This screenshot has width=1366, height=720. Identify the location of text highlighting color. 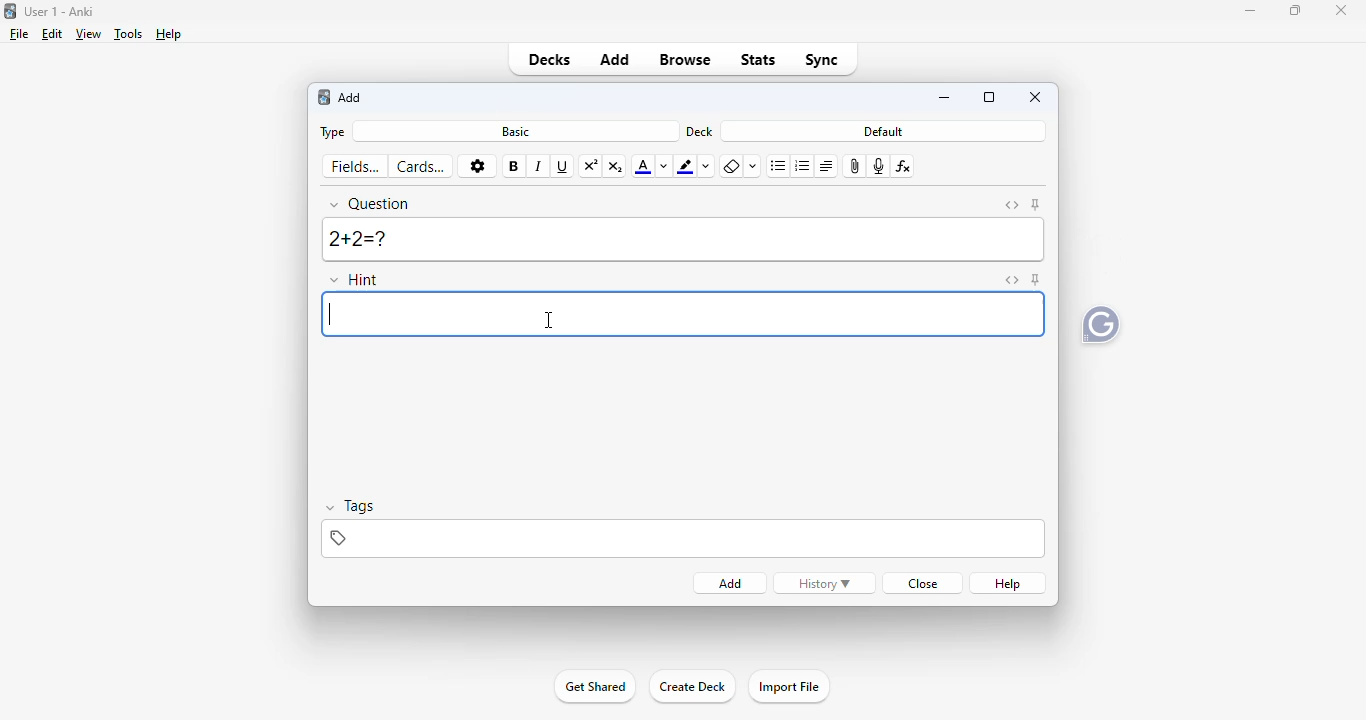
(686, 167).